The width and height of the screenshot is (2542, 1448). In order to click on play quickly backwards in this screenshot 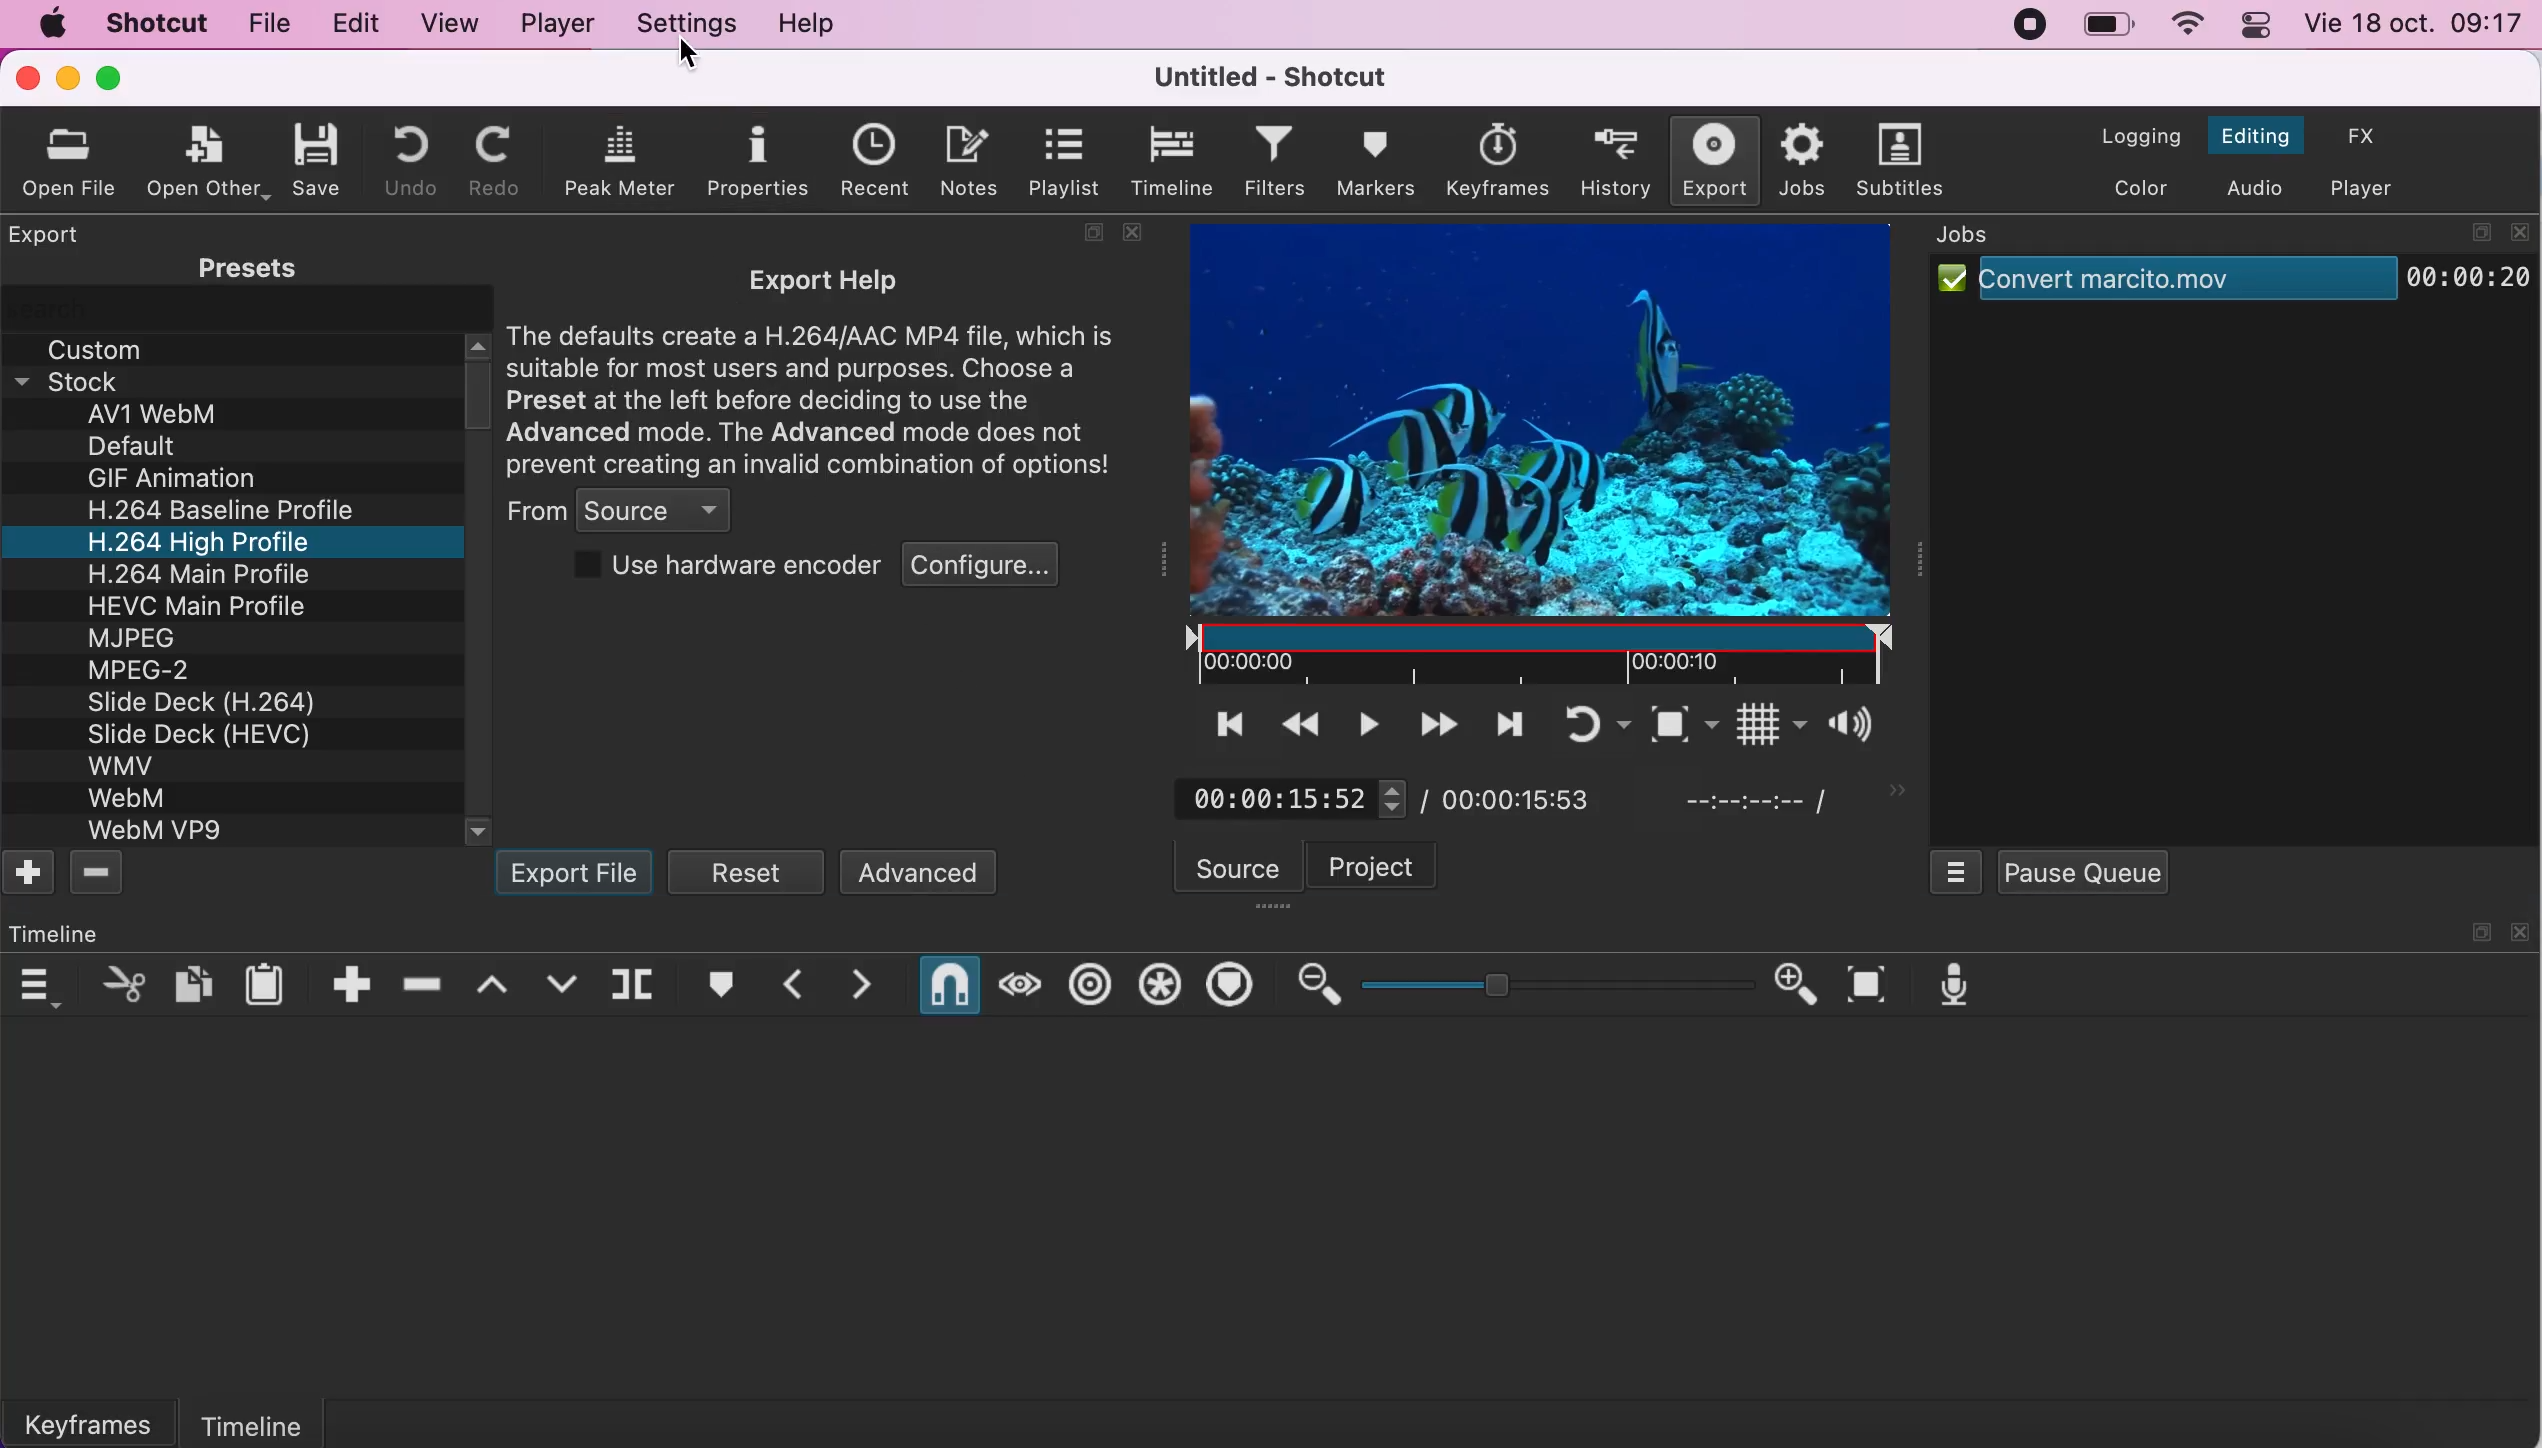, I will do `click(1298, 723)`.